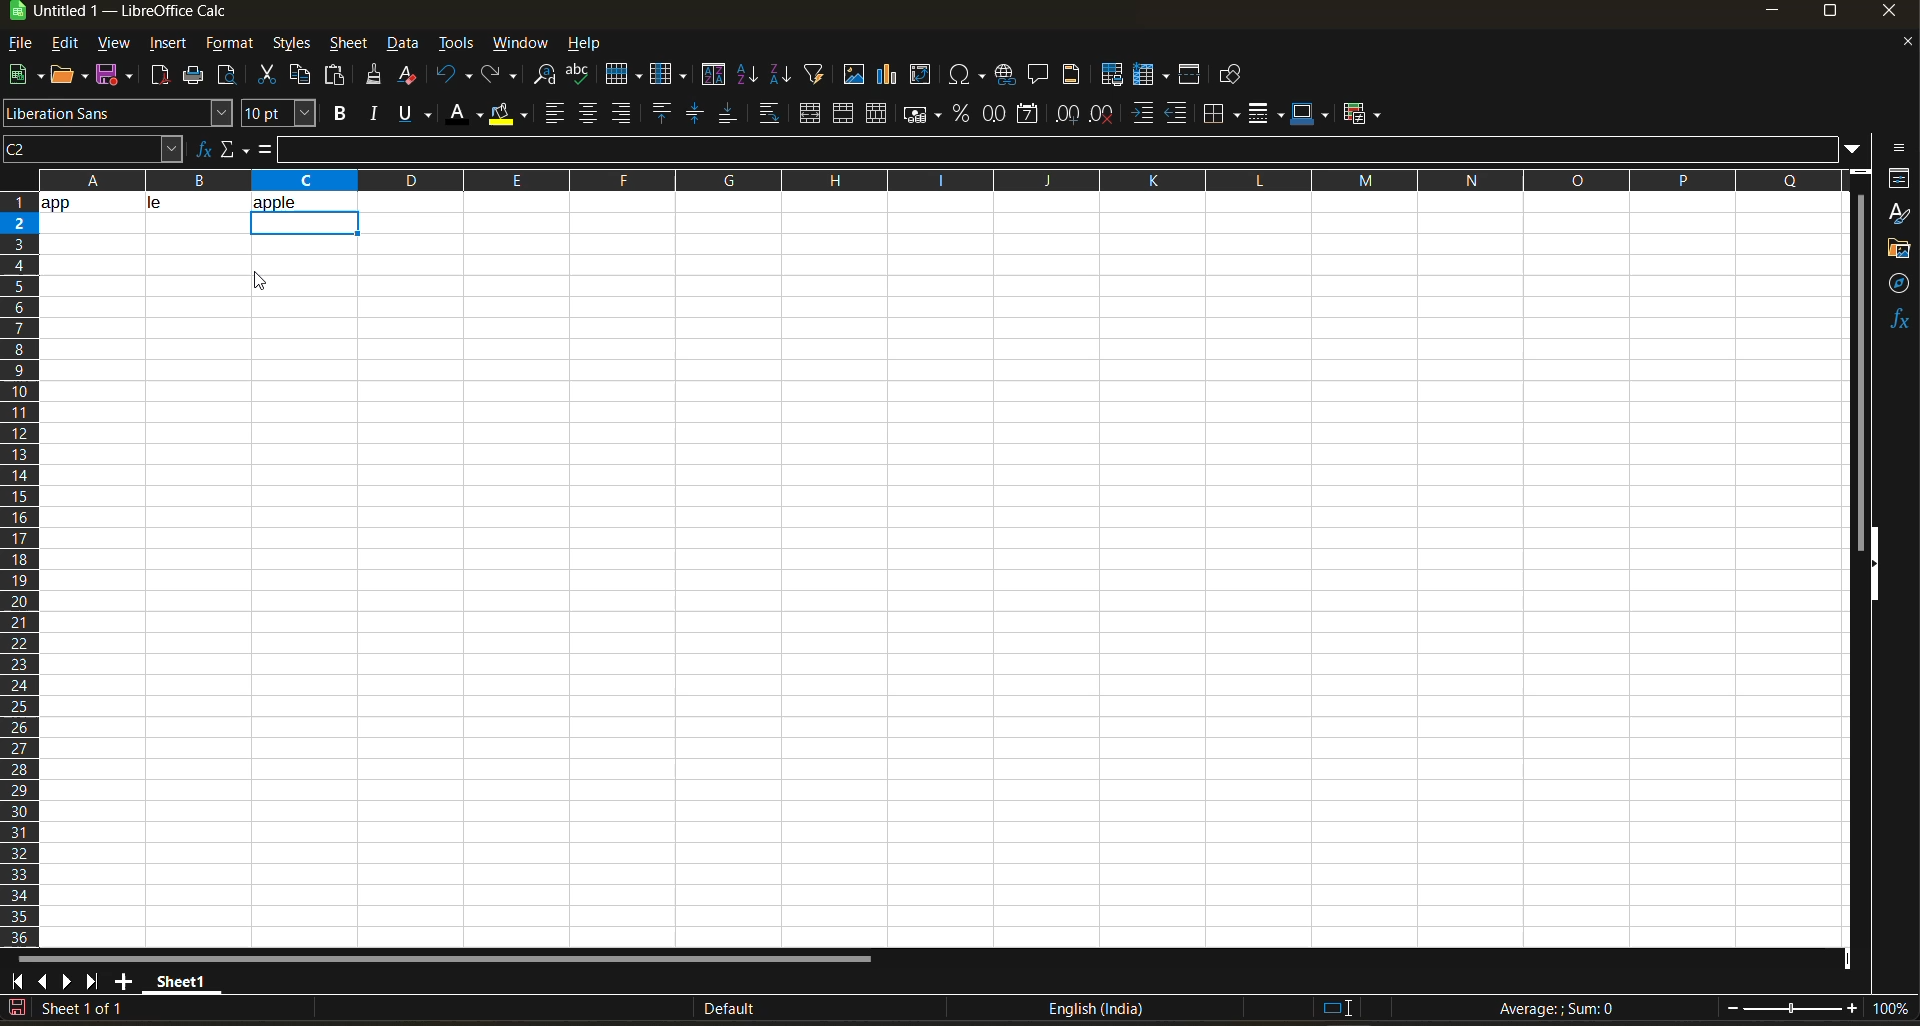  I want to click on concatenated text, so click(295, 198).